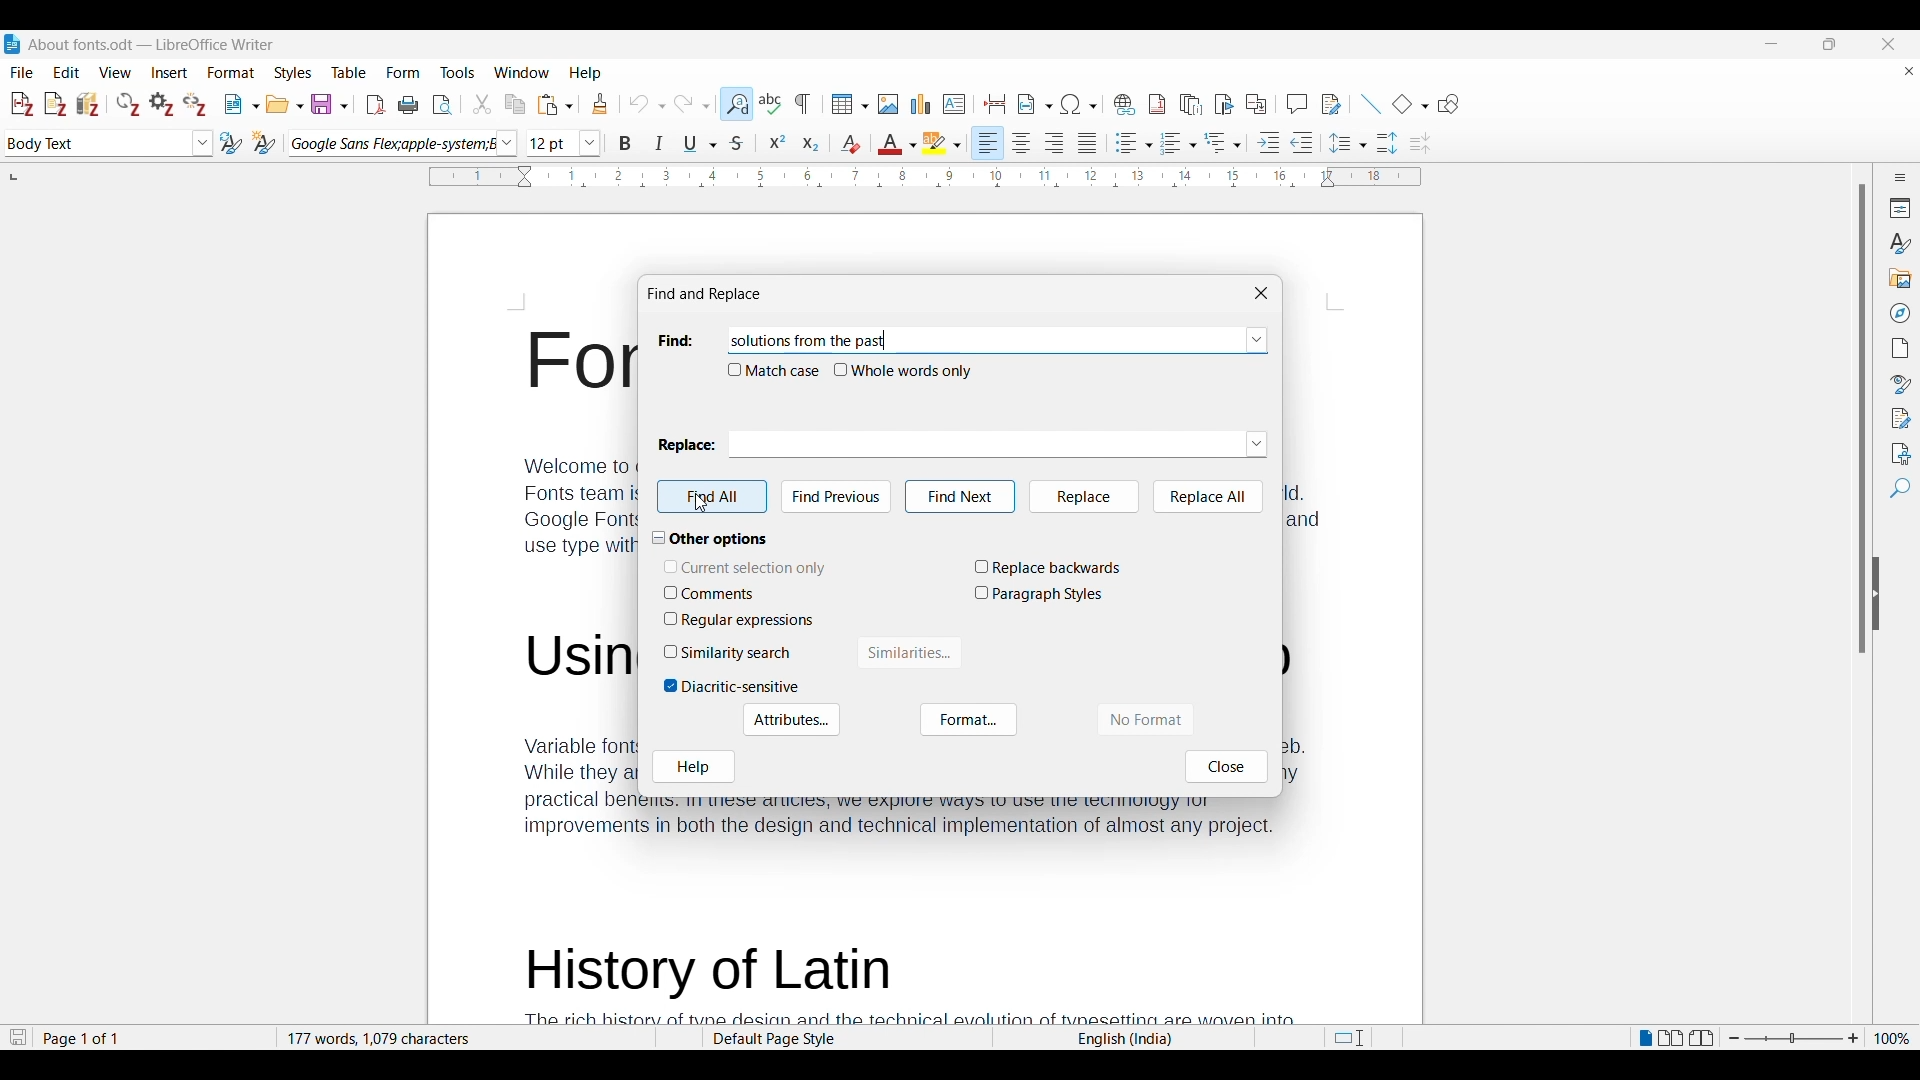 This screenshot has height=1080, width=1920. I want to click on Text size options, so click(590, 144).